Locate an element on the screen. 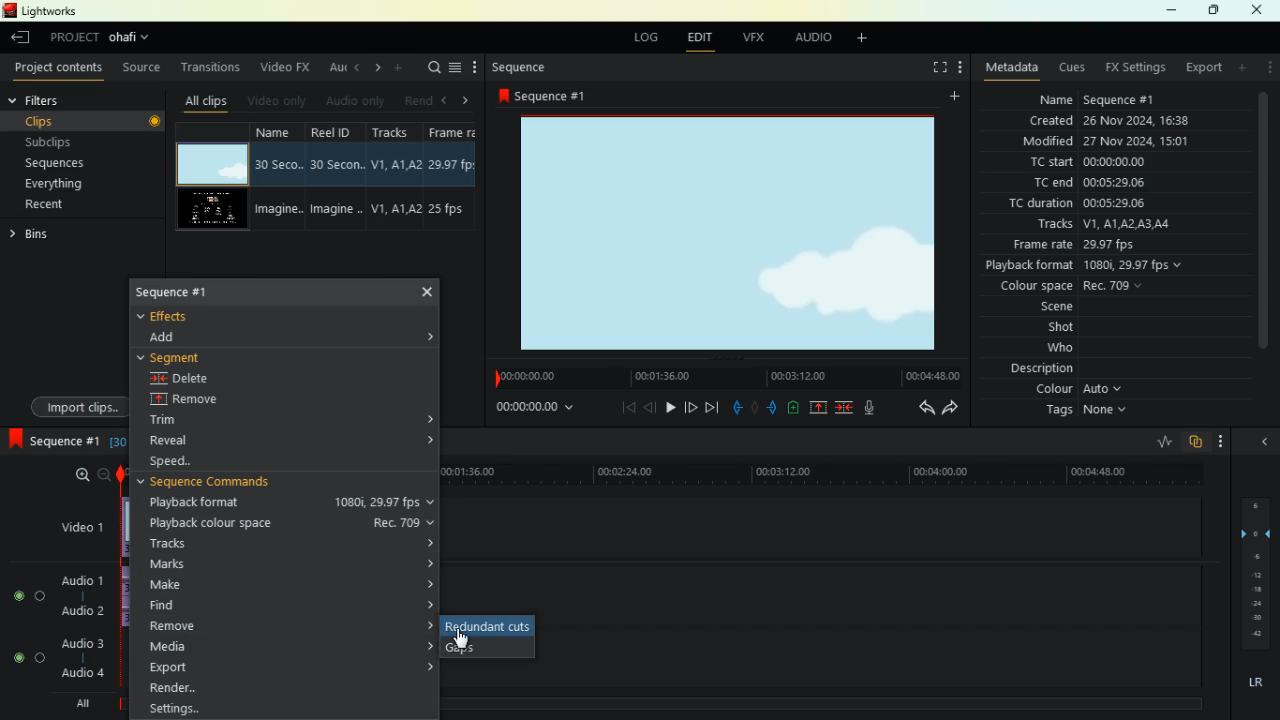  toggle is located at coordinates (40, 658).